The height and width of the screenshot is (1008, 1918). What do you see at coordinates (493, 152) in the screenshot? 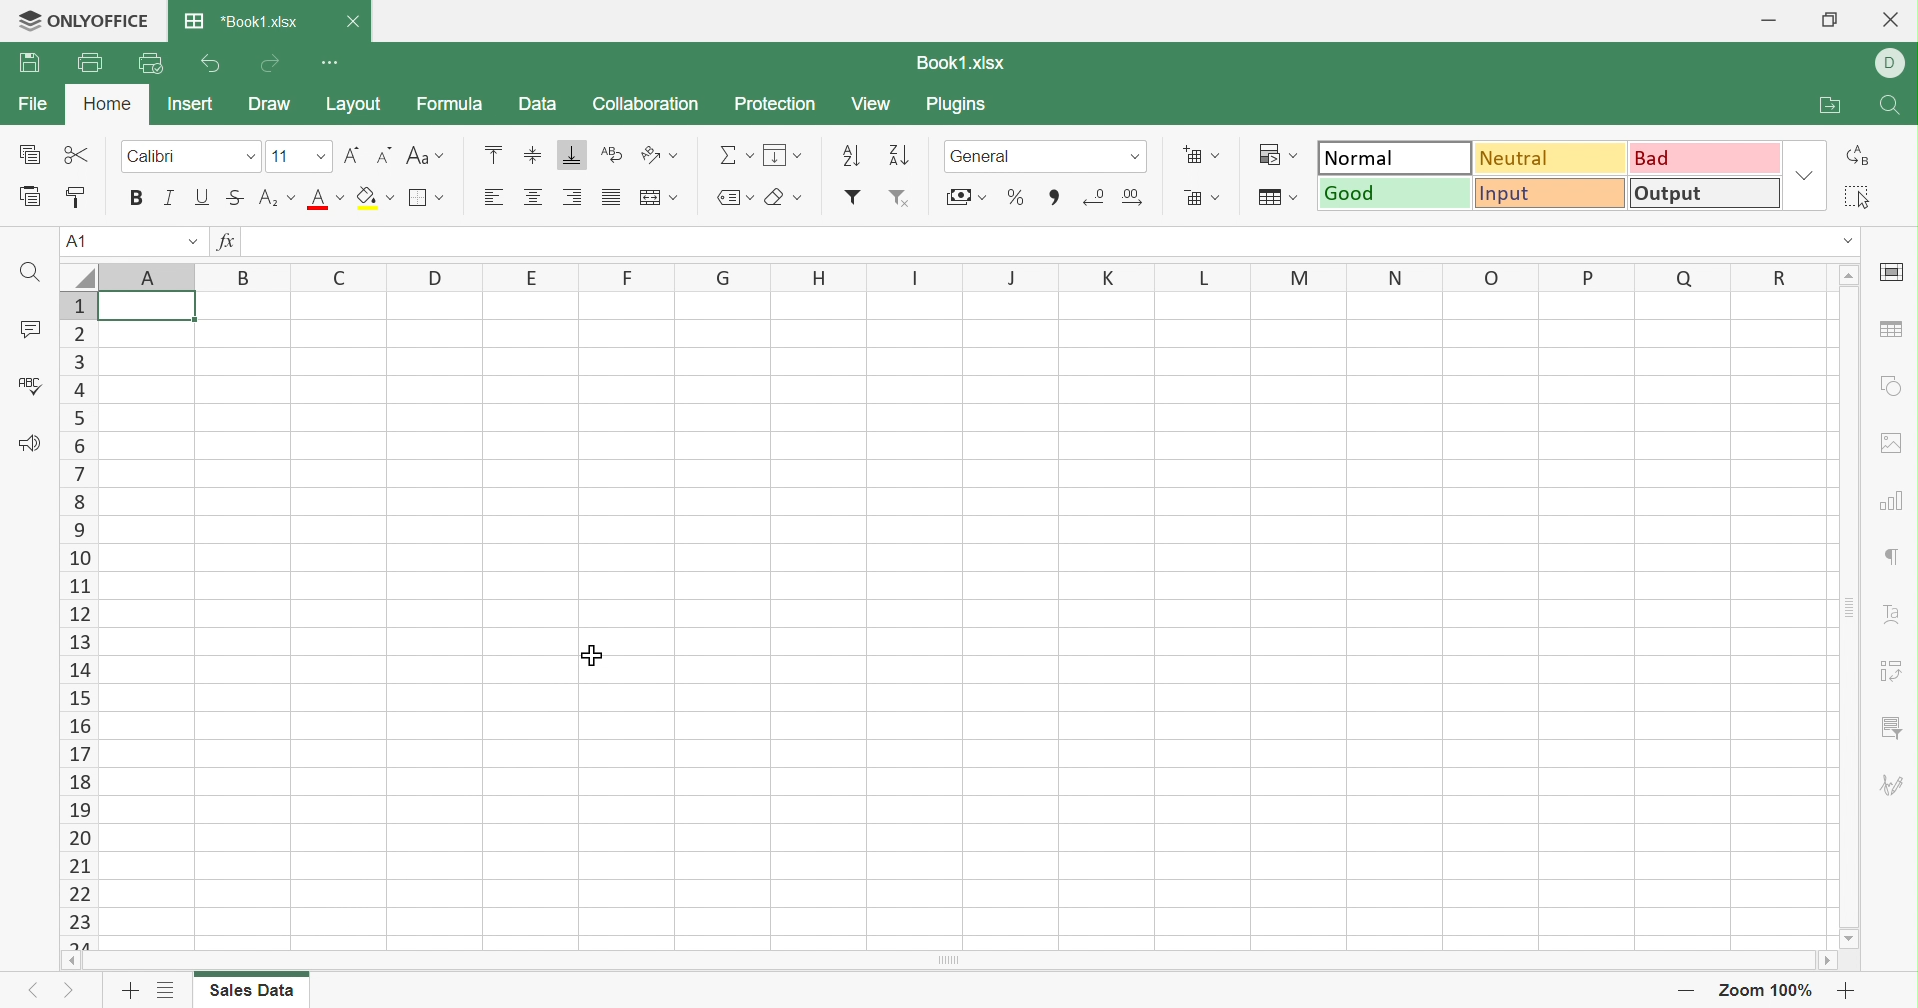
I see `Align Top` at bounding box center [493, 152].